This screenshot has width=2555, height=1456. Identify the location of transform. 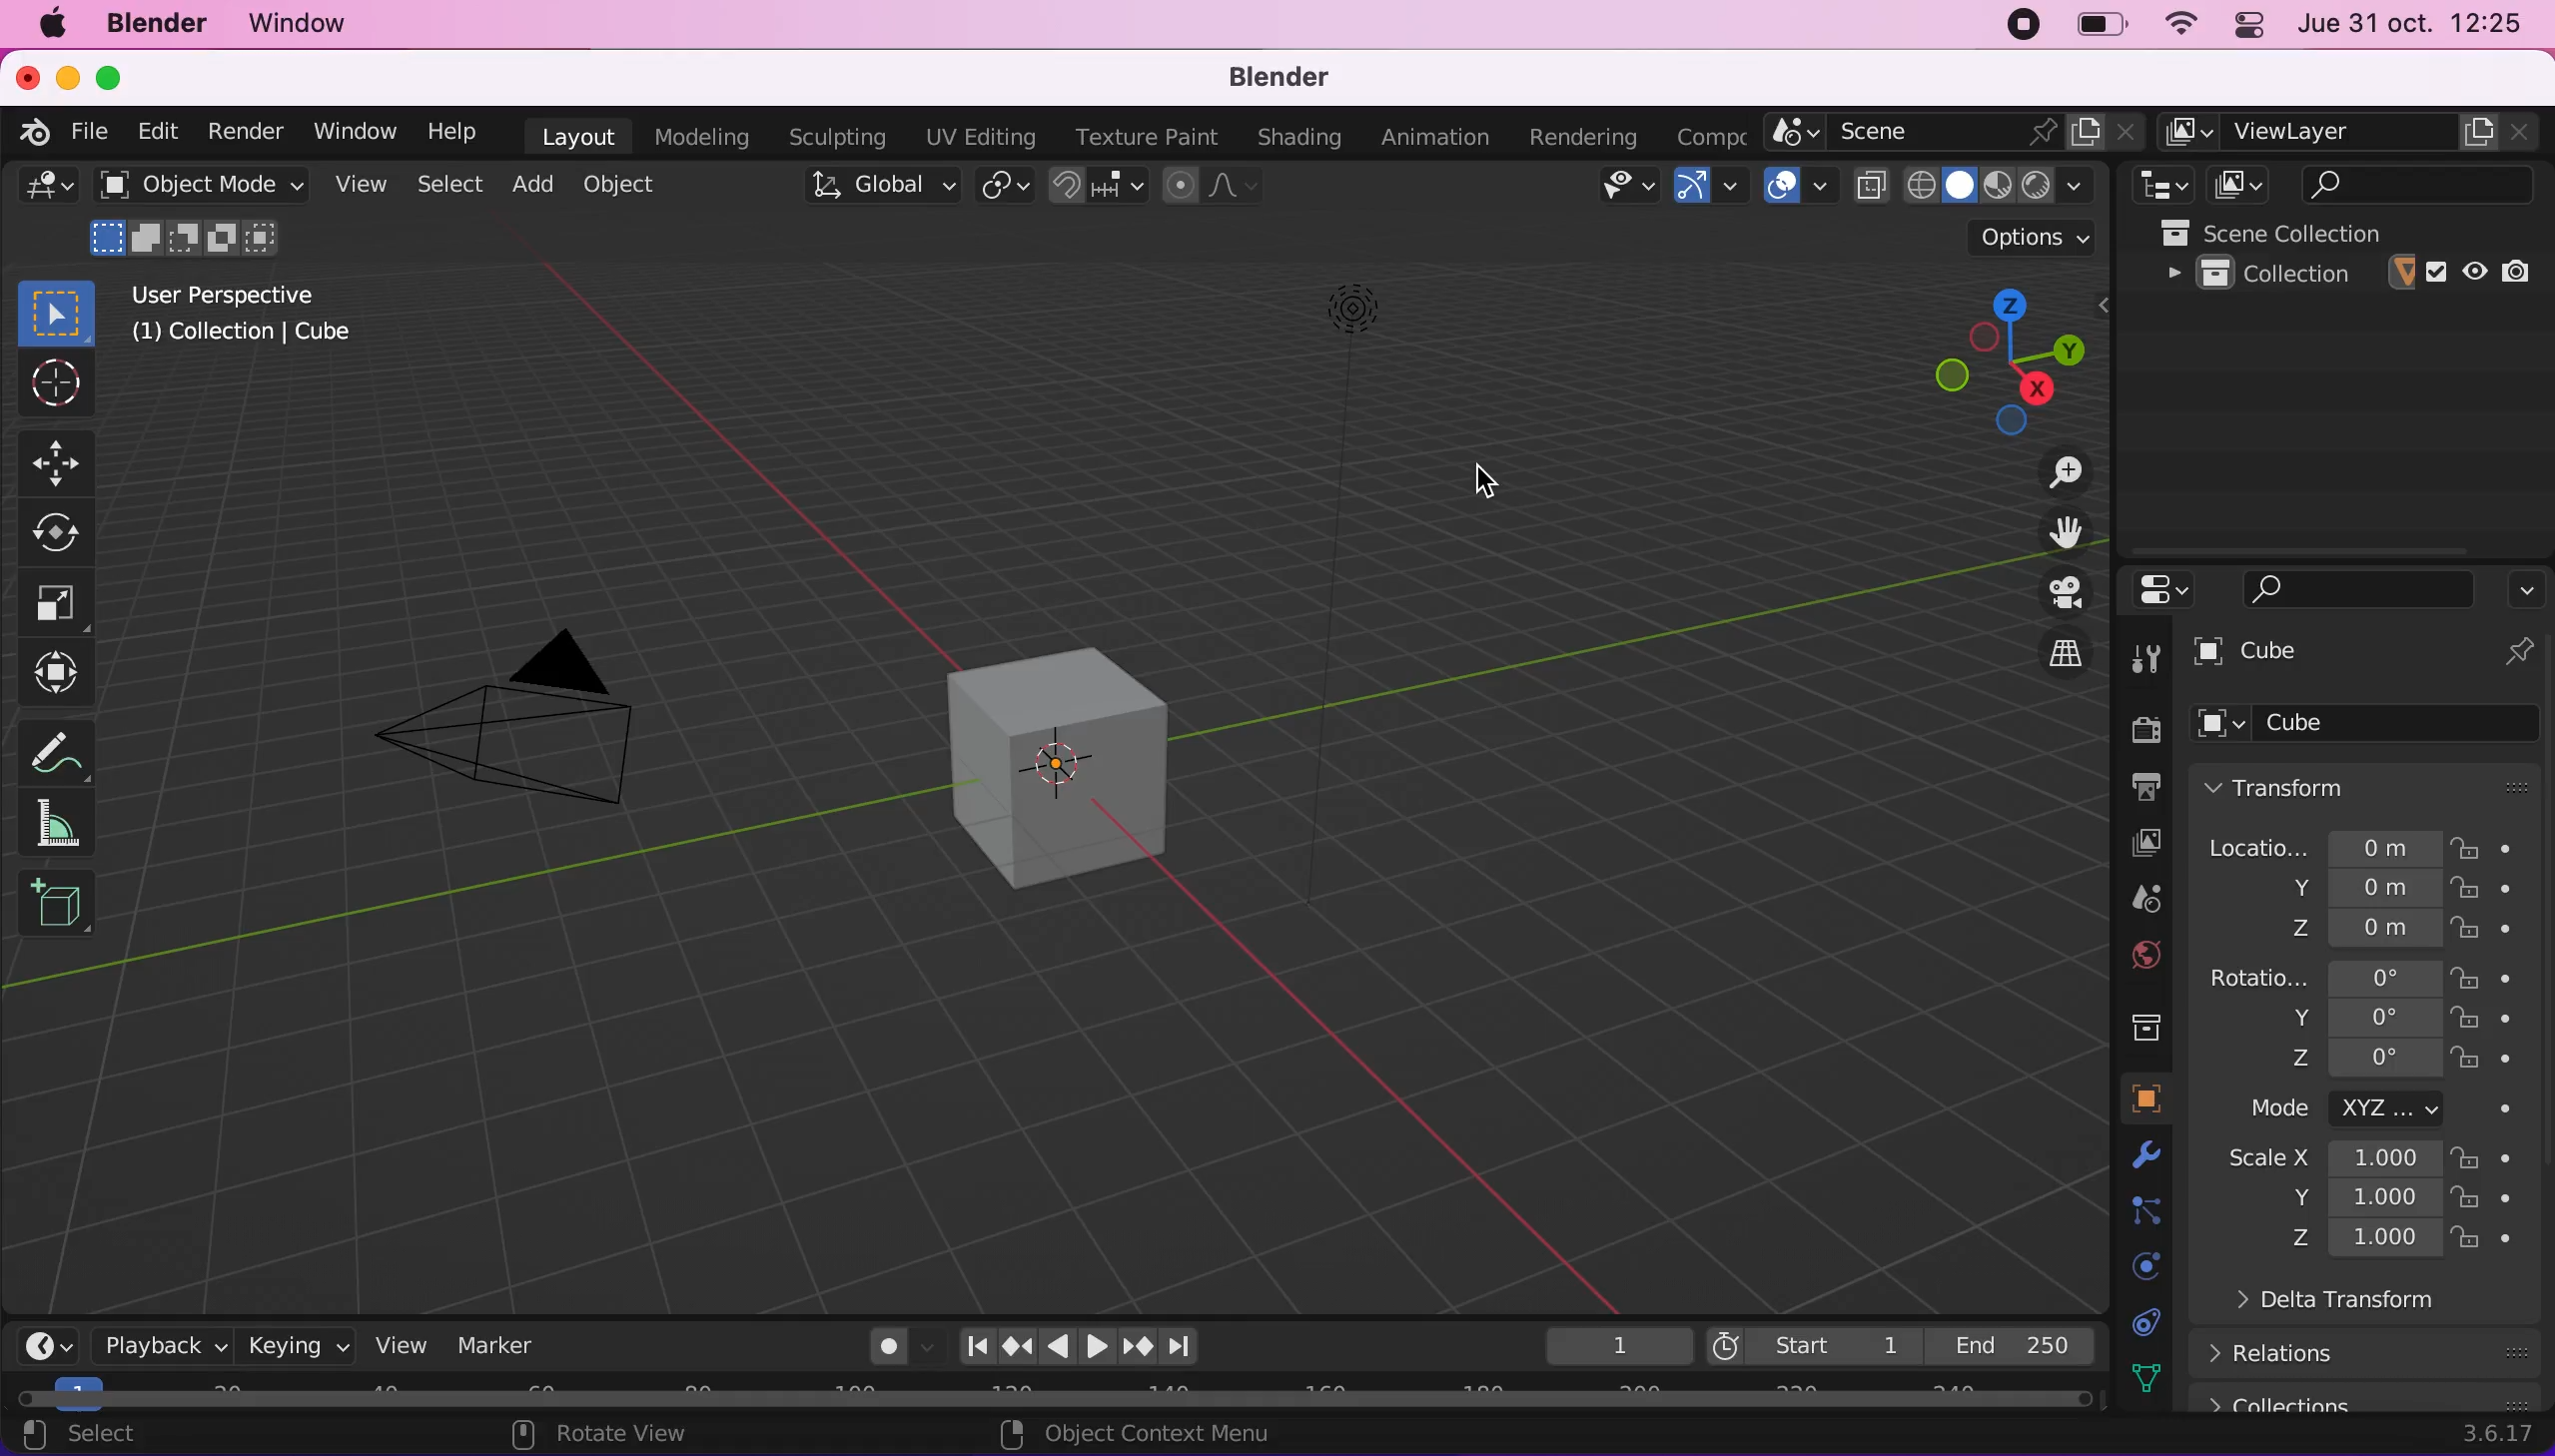
(2371, 785).